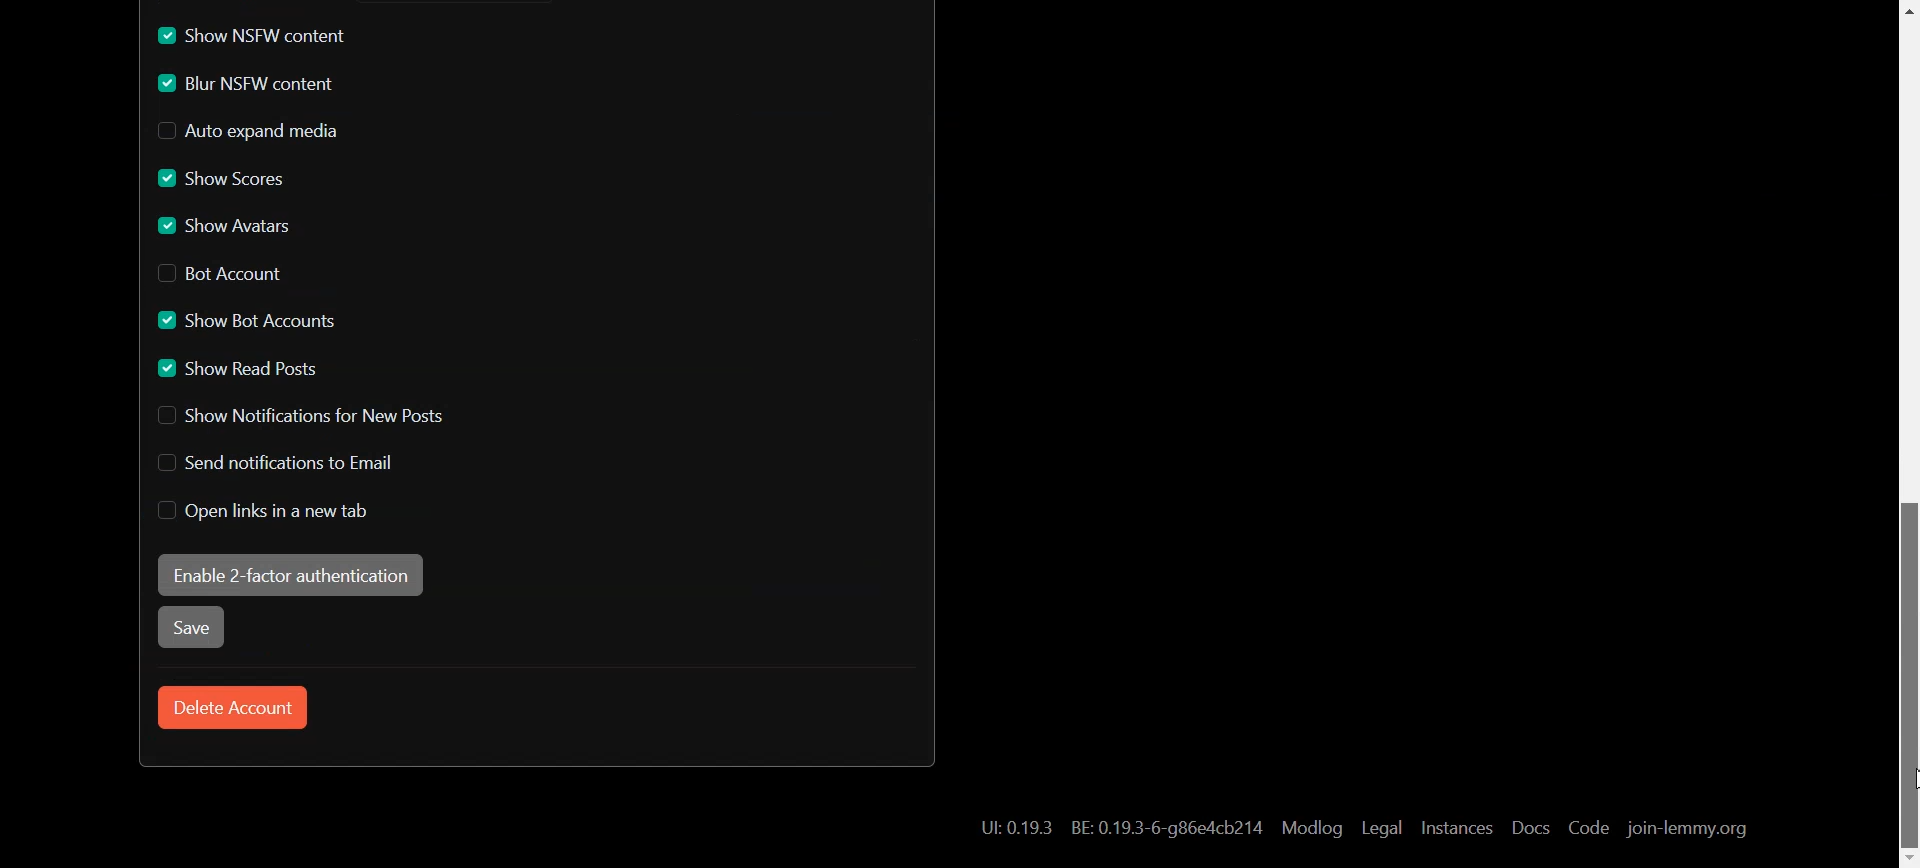  I want to click on Enable Show Bot Account, so click(250, 317).